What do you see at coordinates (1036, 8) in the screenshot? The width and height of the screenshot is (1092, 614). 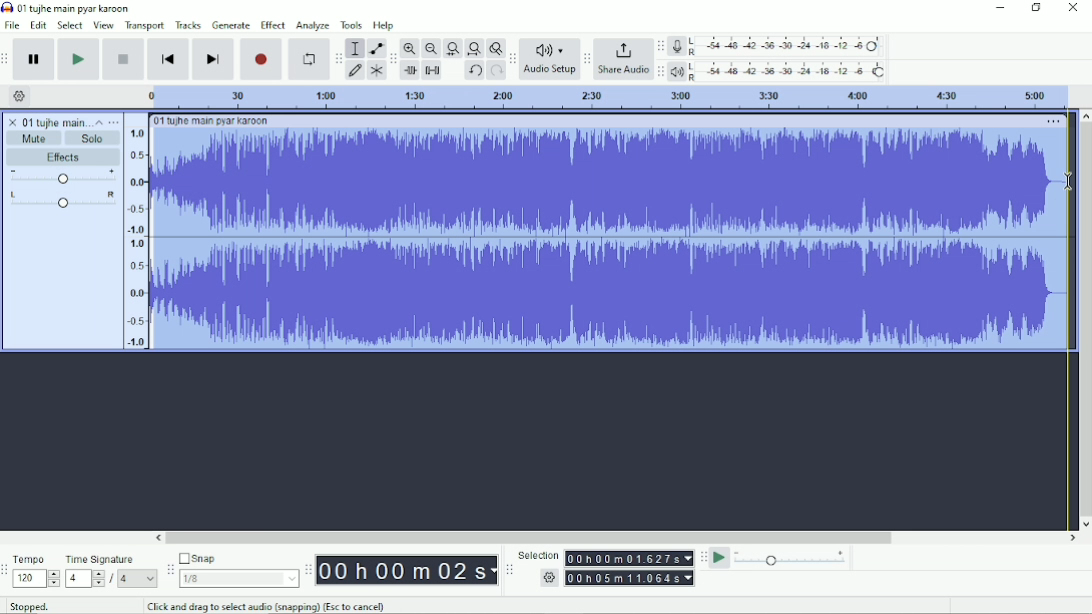 I see `Restore down` at bounding box center [1036, 8].